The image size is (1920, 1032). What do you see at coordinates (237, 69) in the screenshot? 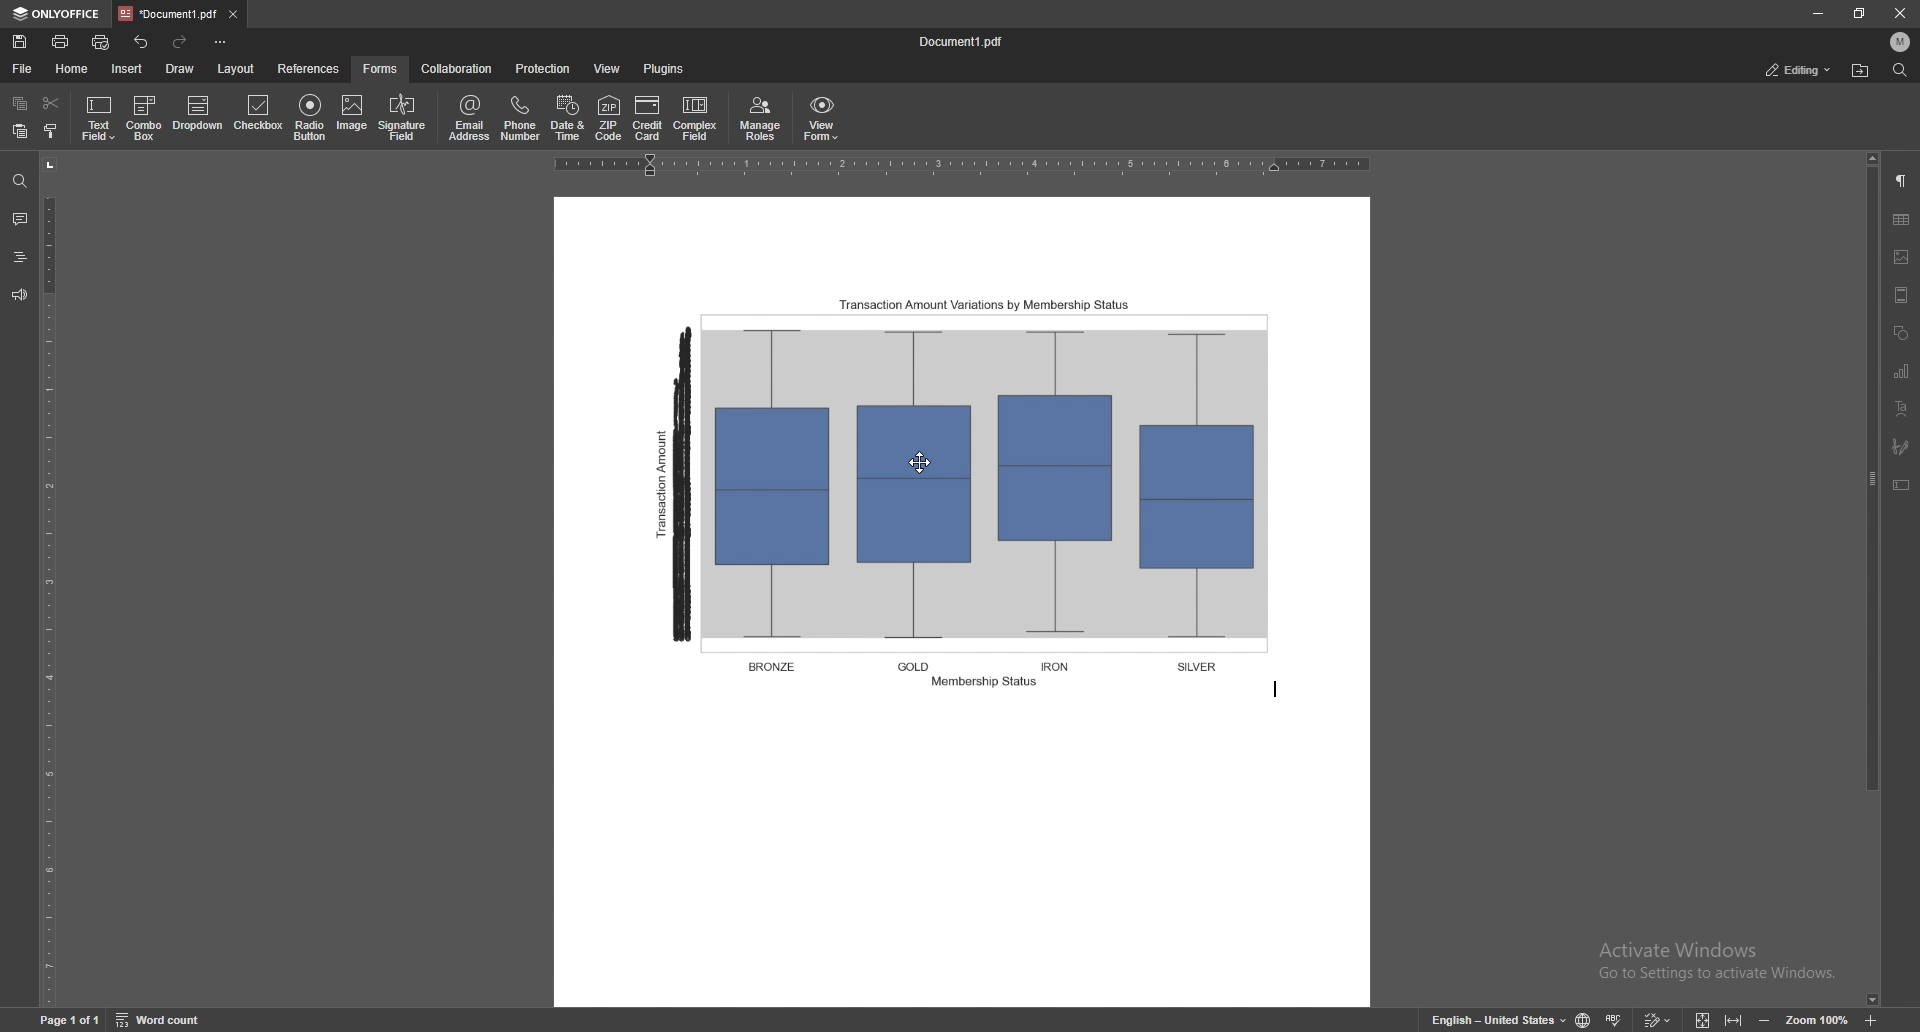
I see `layout` at bounding box center [237, 69].